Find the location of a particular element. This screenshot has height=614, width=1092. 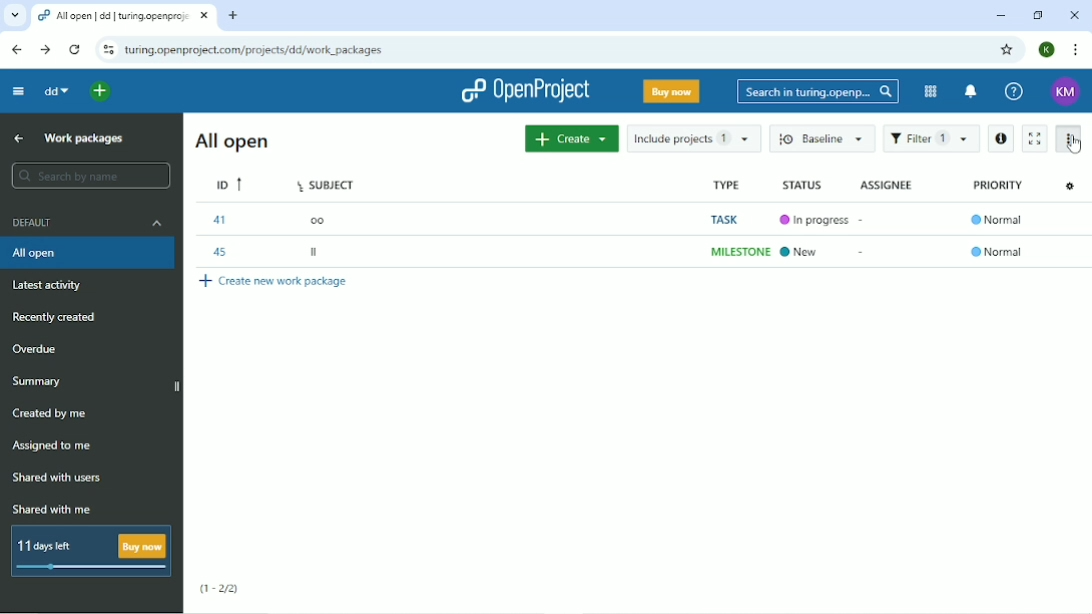

Modules is located at coordinates (928, 92).